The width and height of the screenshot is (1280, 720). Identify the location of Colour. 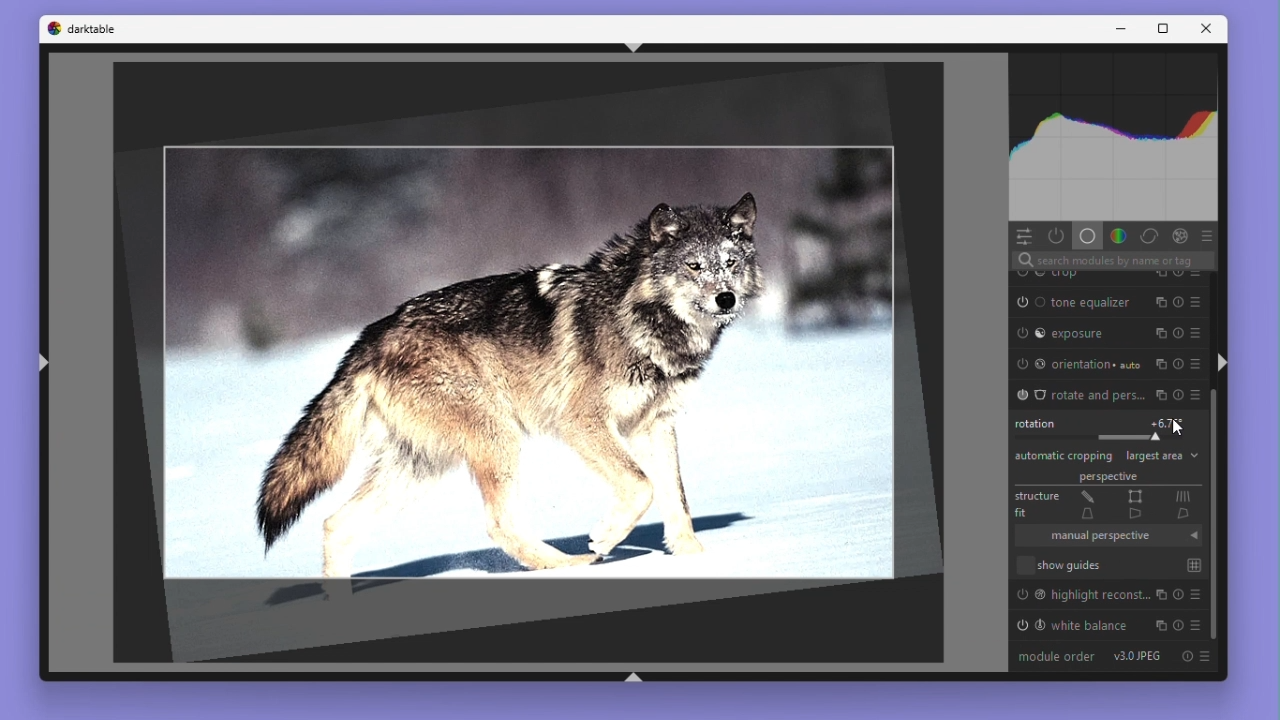
(1118, 235).